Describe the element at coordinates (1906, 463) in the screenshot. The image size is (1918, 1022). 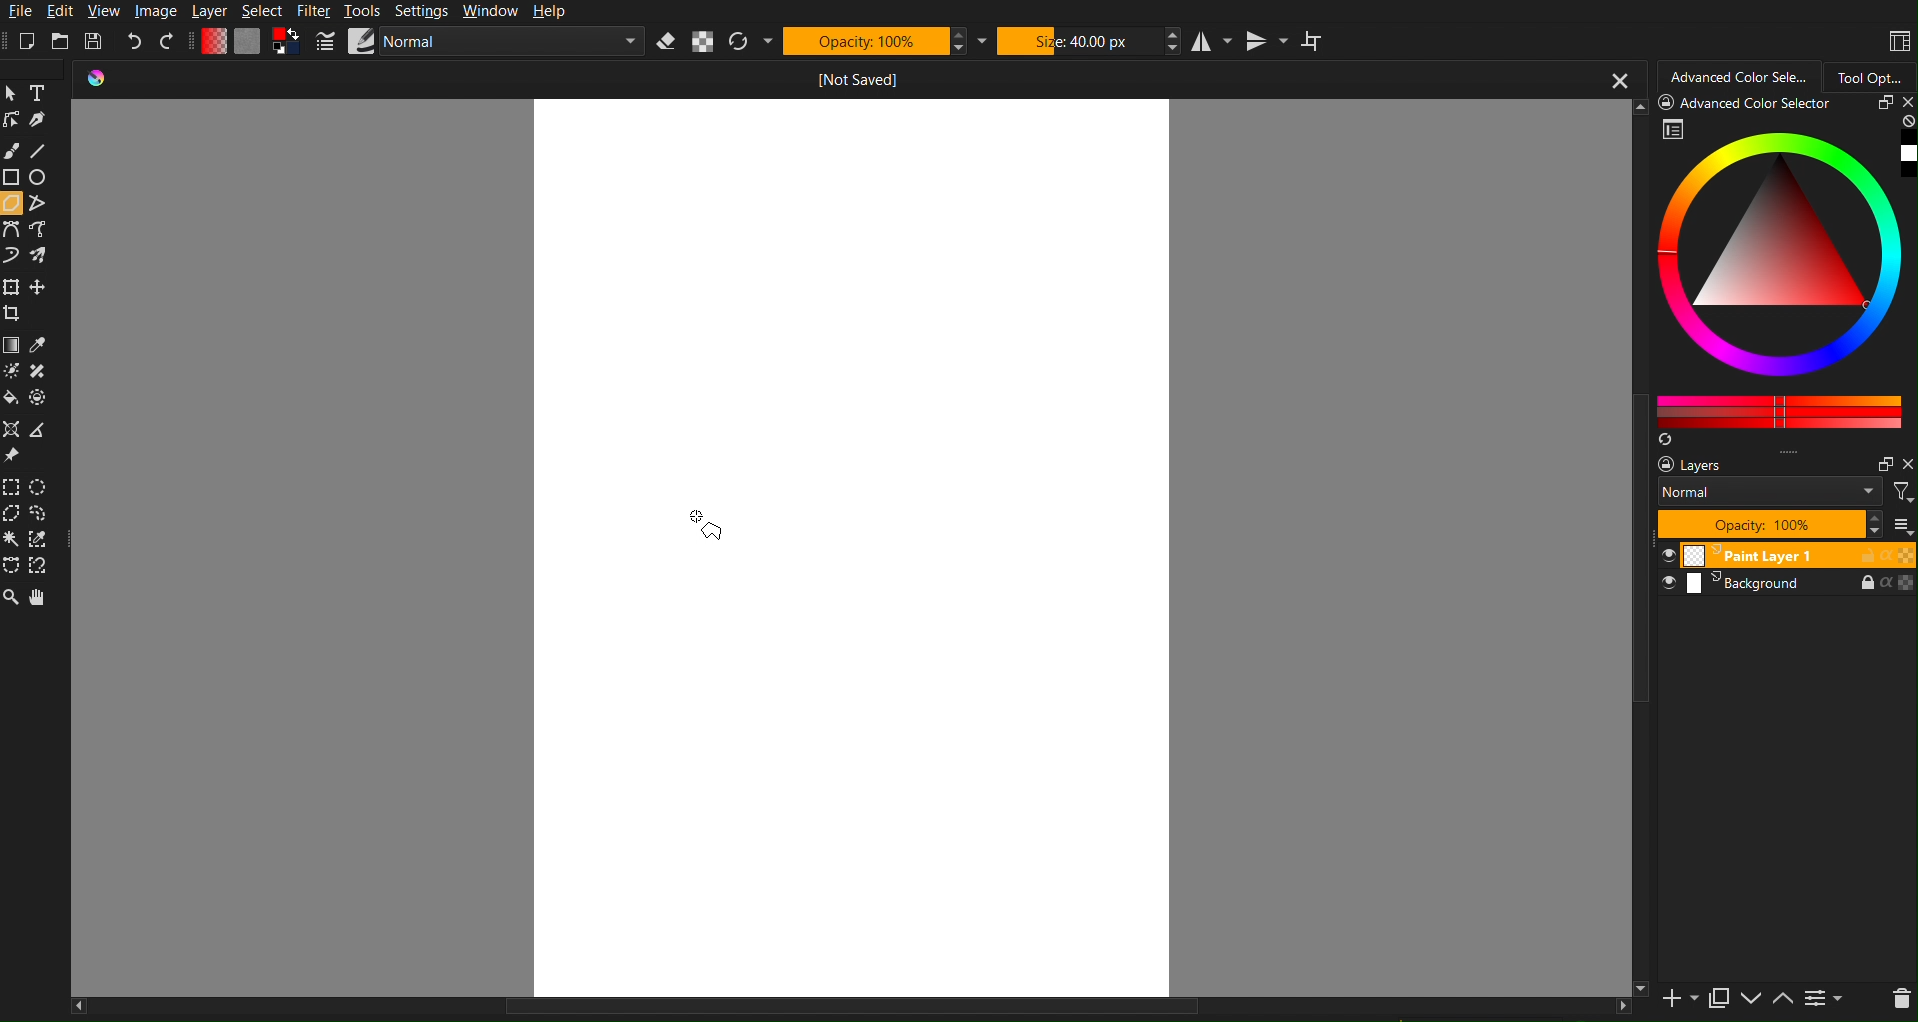
I see `close pane` at that location.